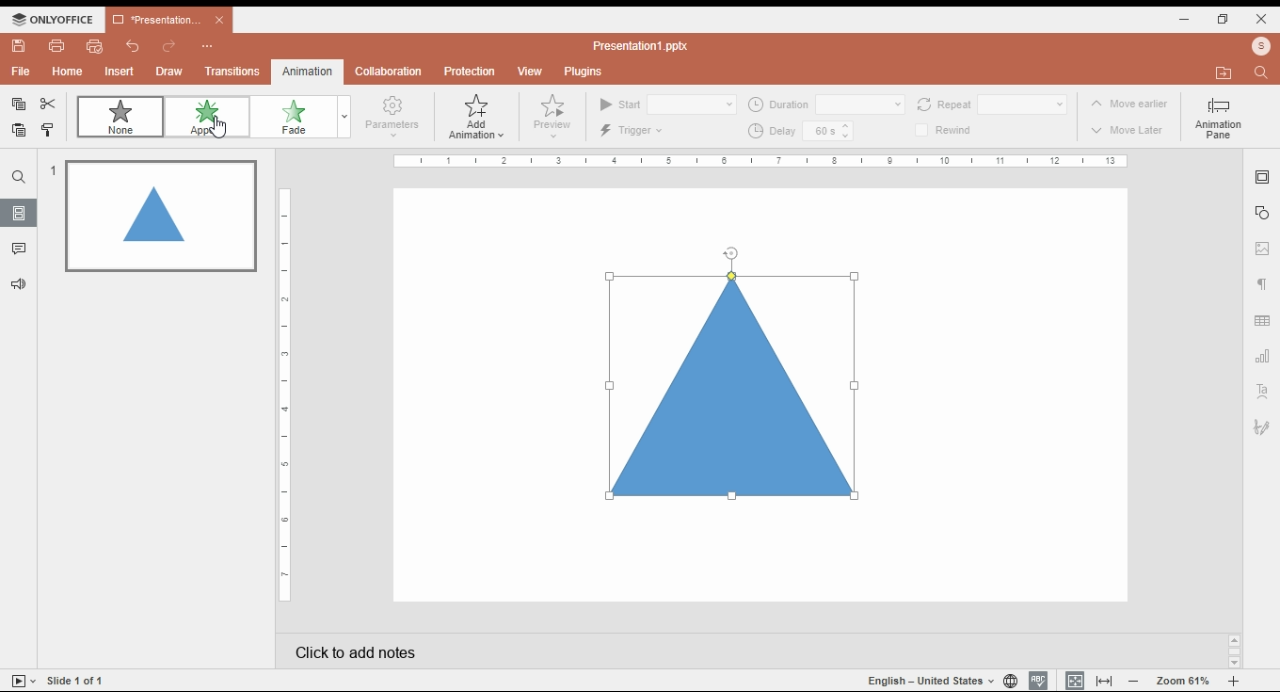 Image resolution: width=1280 pixels, height=692 pixels. I want to click on paste, so click(18, 130).